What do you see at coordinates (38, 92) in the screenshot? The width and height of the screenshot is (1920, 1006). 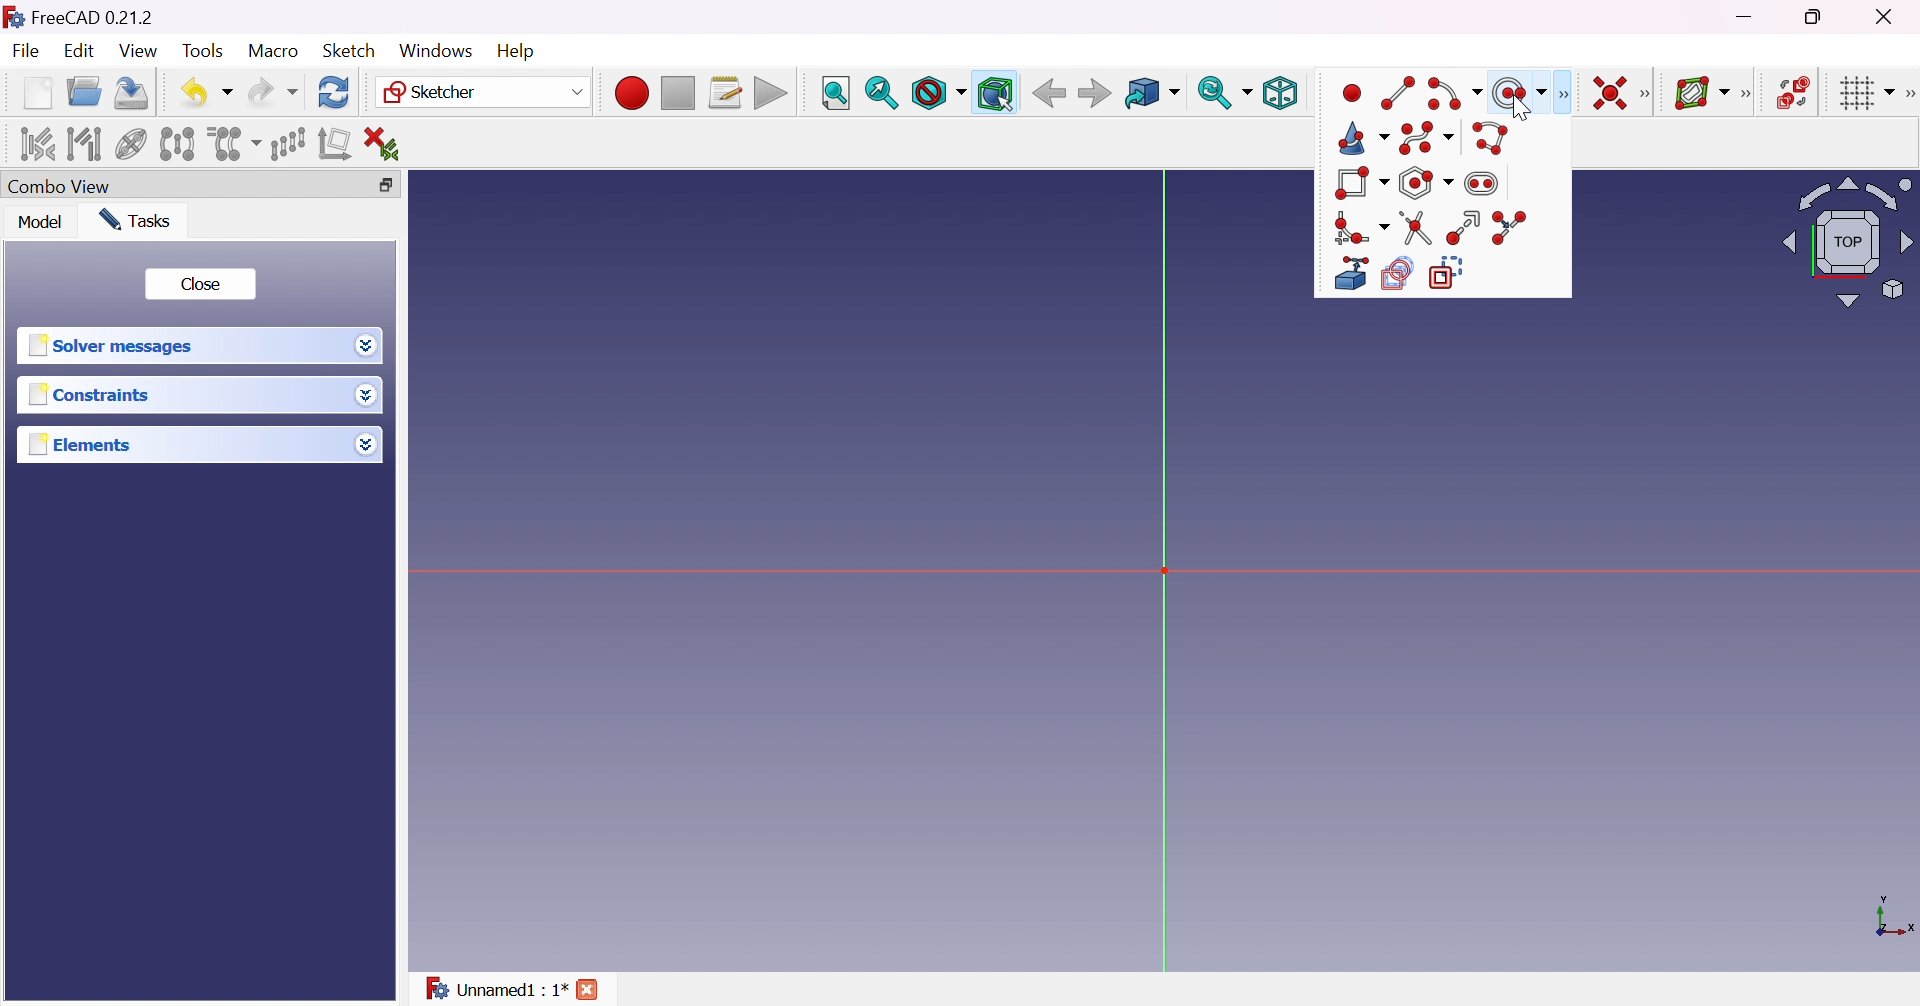 I see `New` at bounding box center [38, 92].